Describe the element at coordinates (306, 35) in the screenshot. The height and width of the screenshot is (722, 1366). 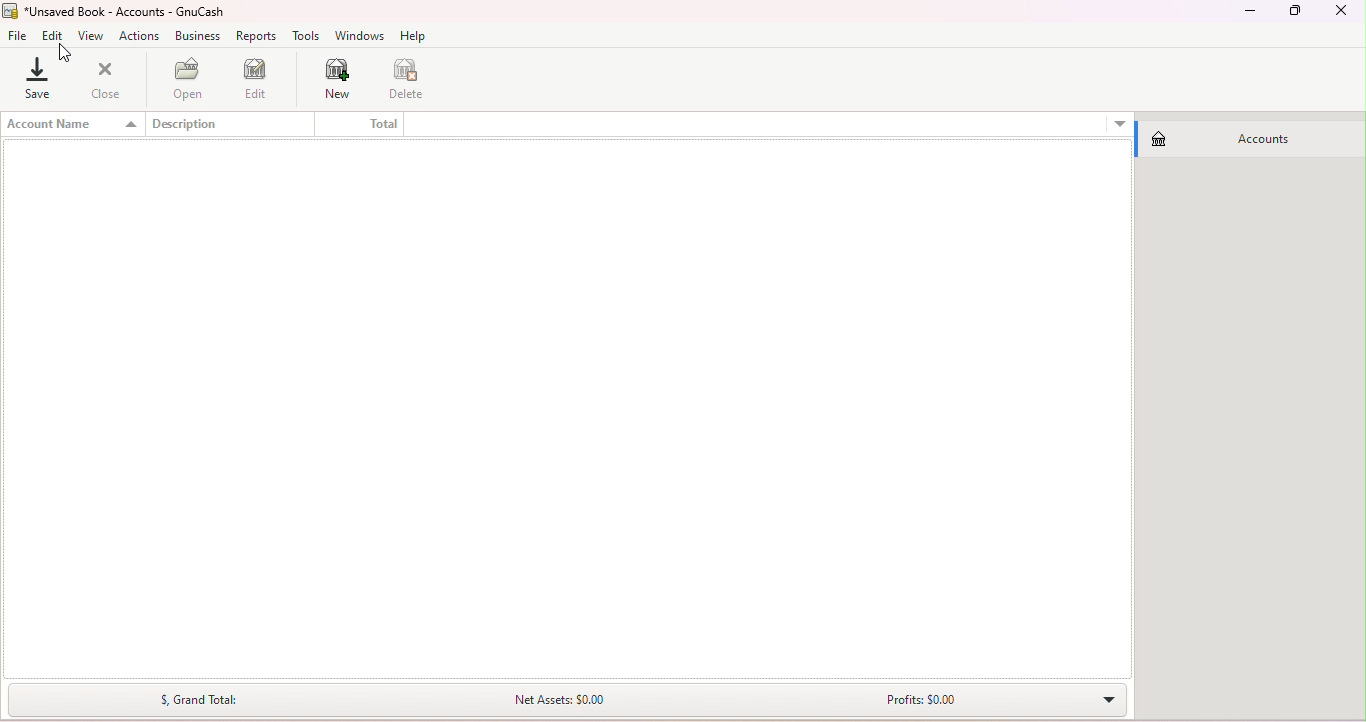
I see `Tools` at that location.